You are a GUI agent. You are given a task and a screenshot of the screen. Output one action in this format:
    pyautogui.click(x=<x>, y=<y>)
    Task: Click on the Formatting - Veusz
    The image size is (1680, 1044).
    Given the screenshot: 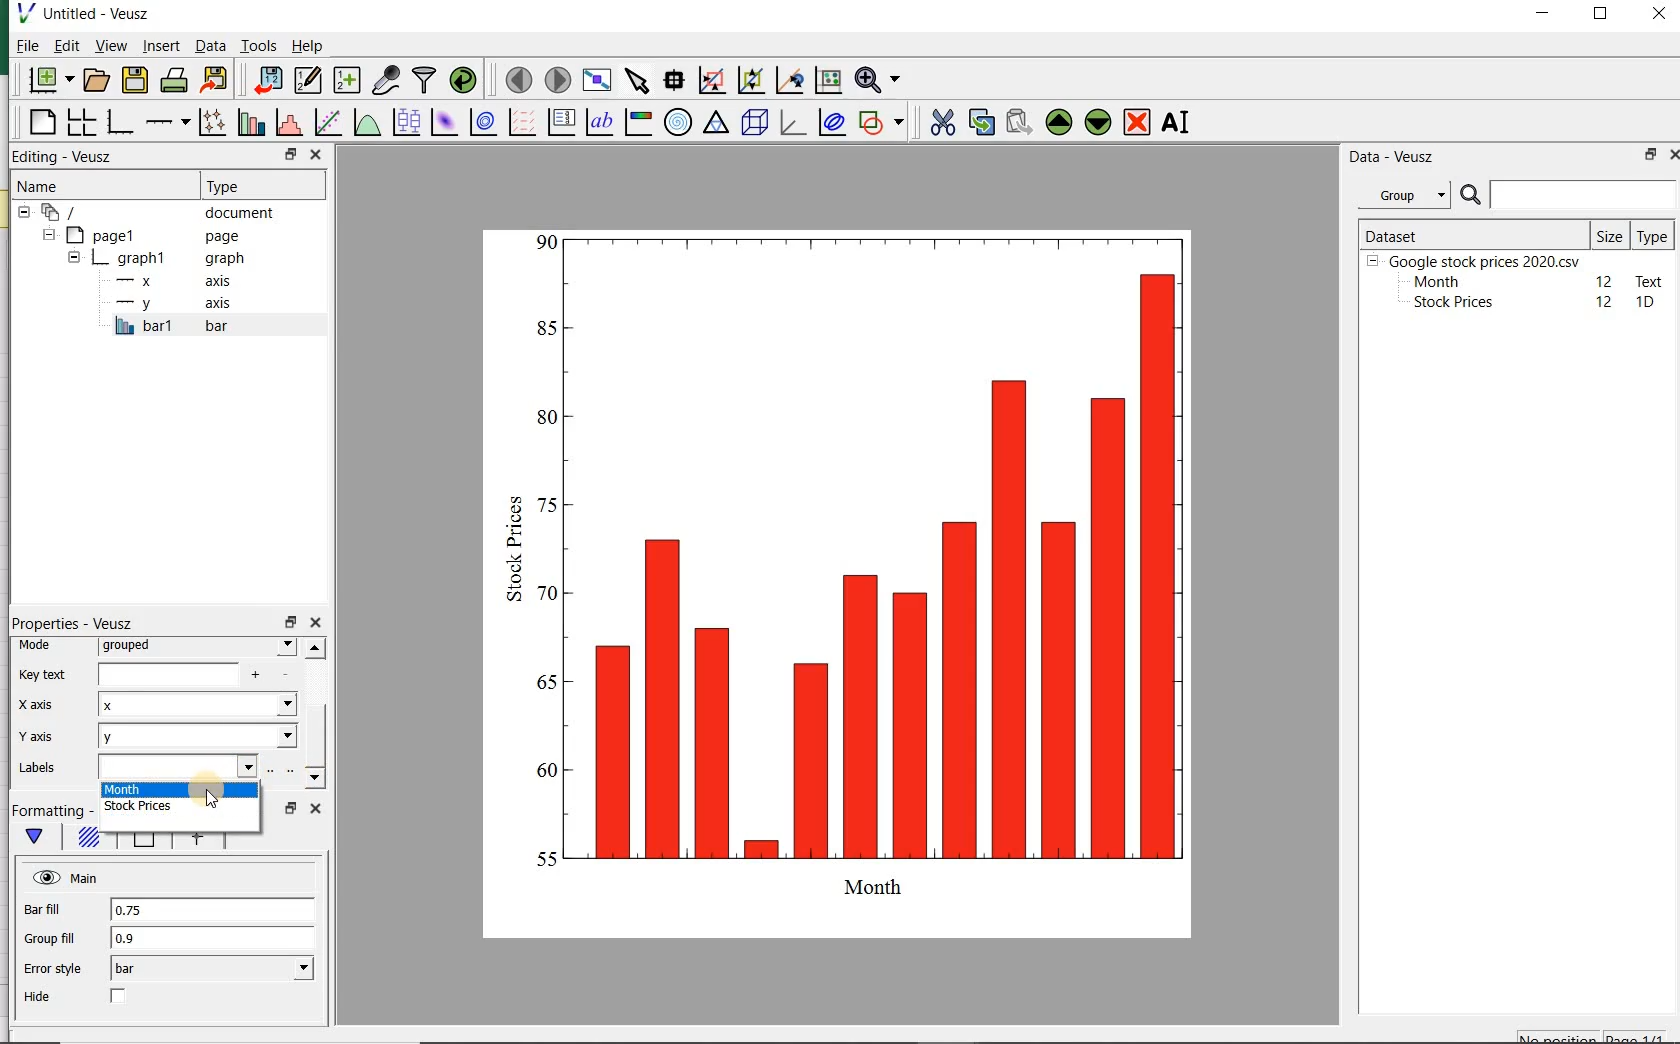 What is the action you would take?
    pyautogui.click(x=53, y=808)
    